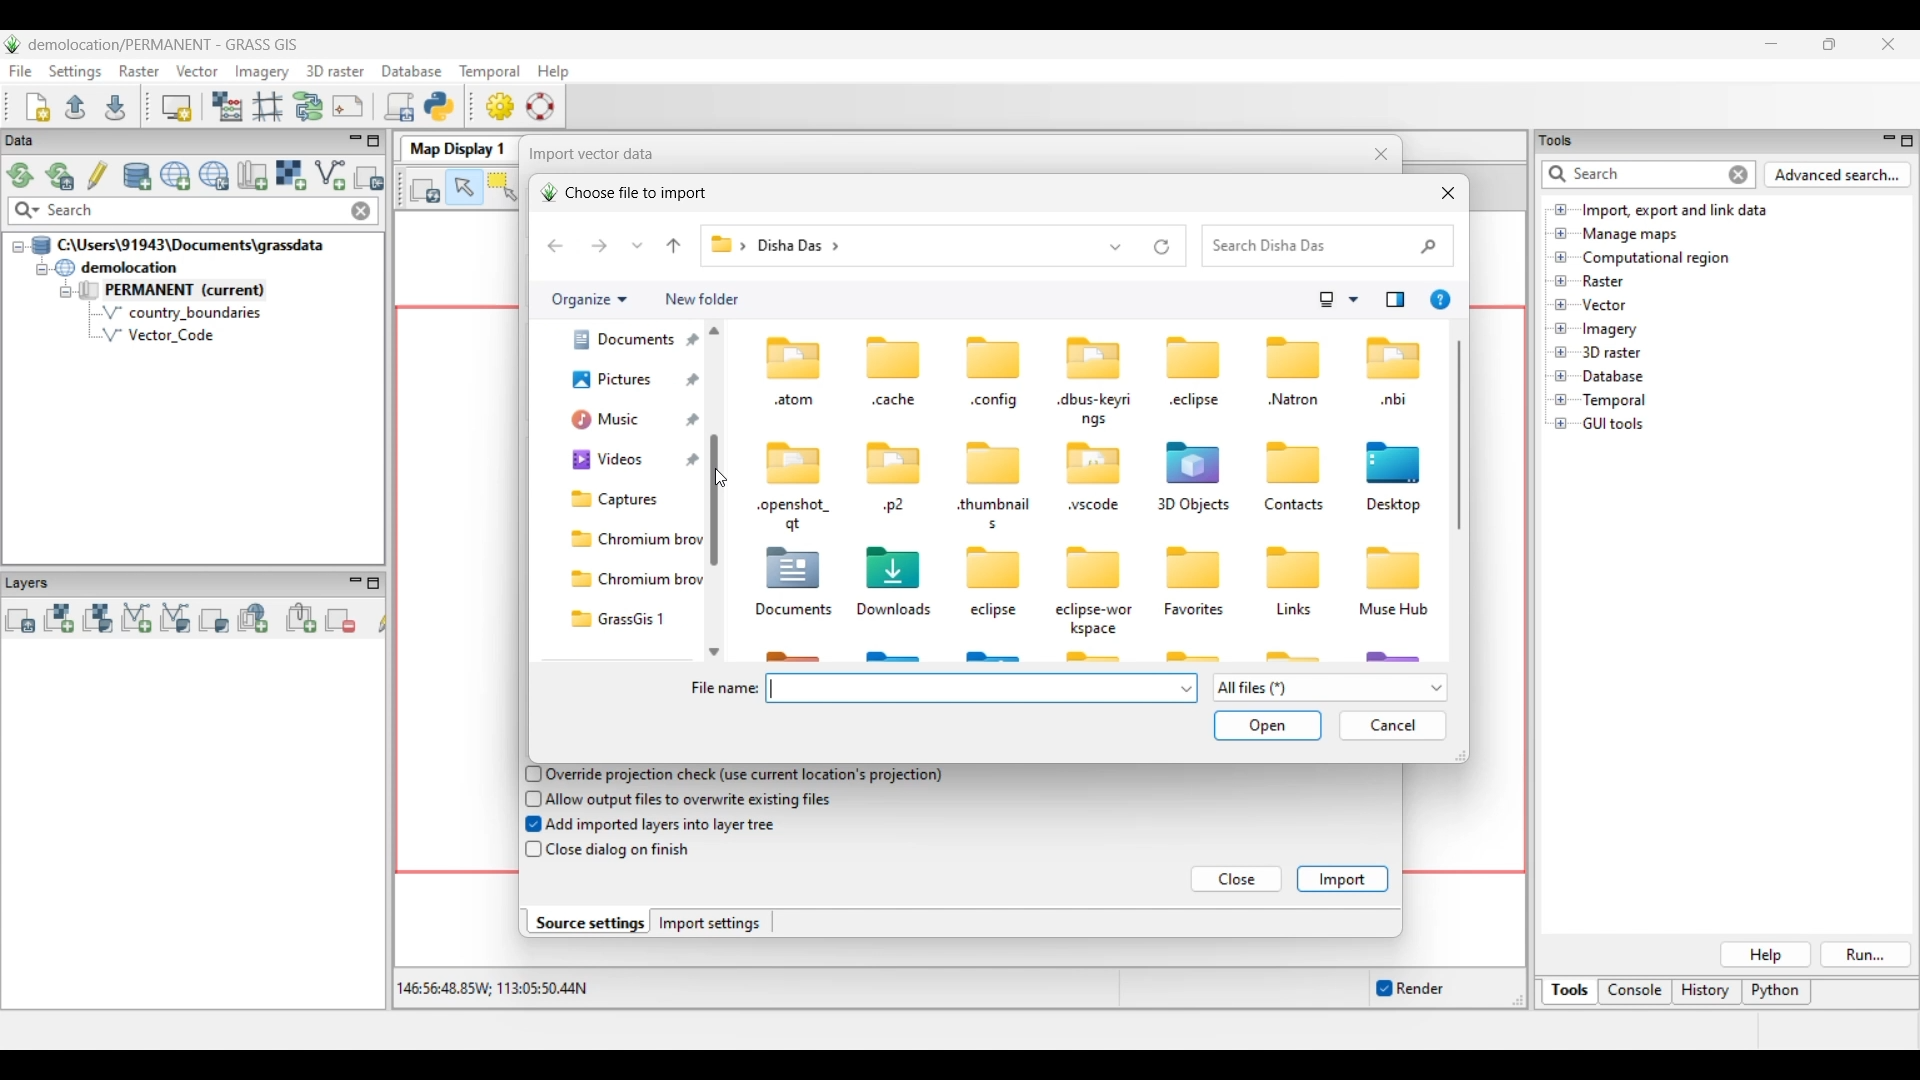  I want to click on Type in or enter details for quick search, so click(1631, 174).